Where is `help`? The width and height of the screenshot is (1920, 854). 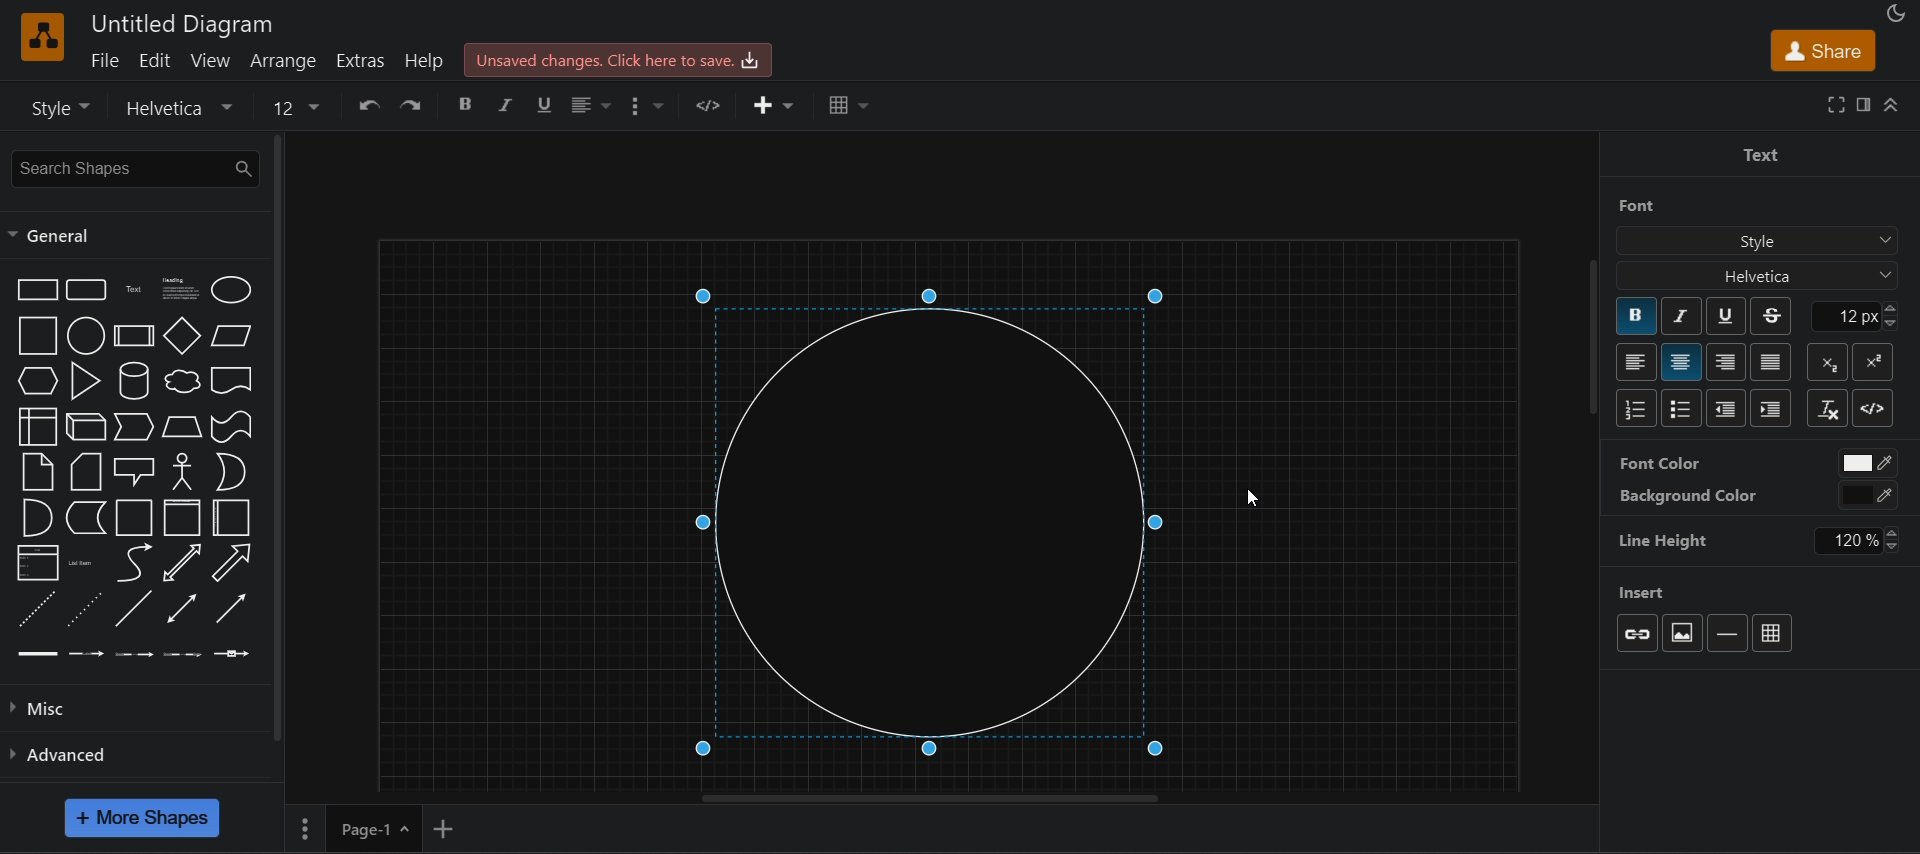
help is located at coordinates (426, 61).